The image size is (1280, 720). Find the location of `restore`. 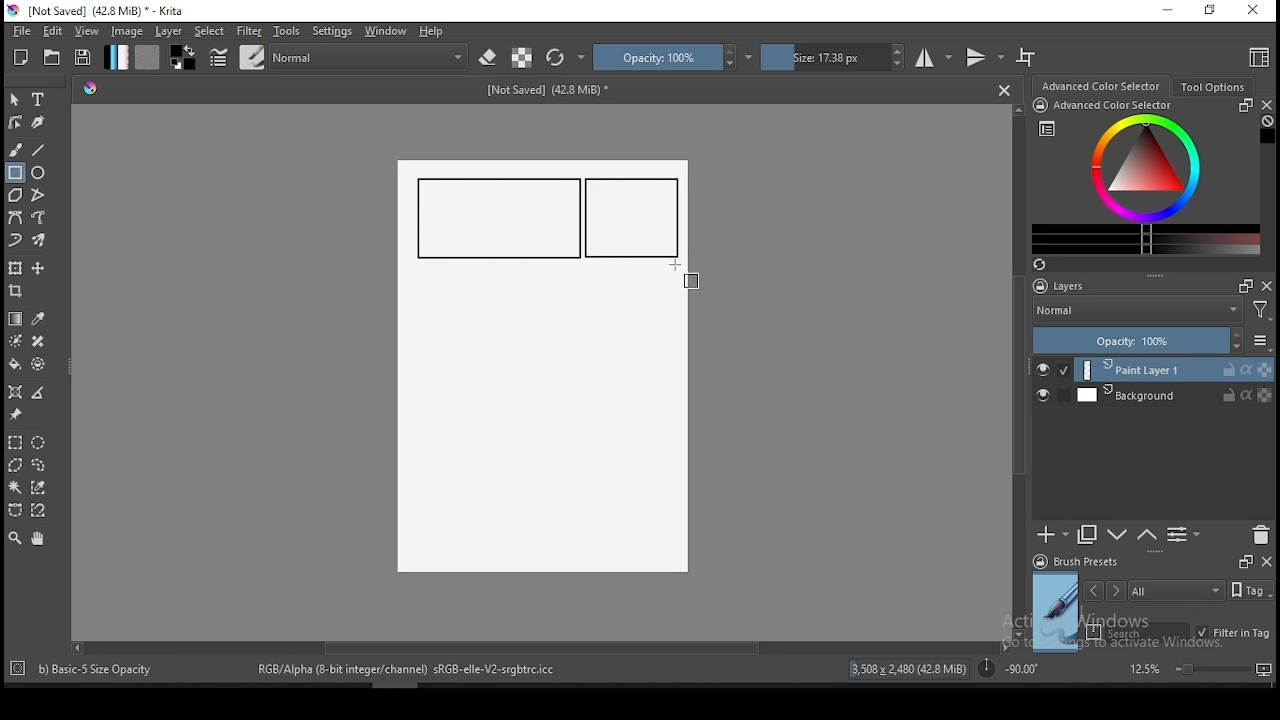

restore is located at coordinates (1214, 11).